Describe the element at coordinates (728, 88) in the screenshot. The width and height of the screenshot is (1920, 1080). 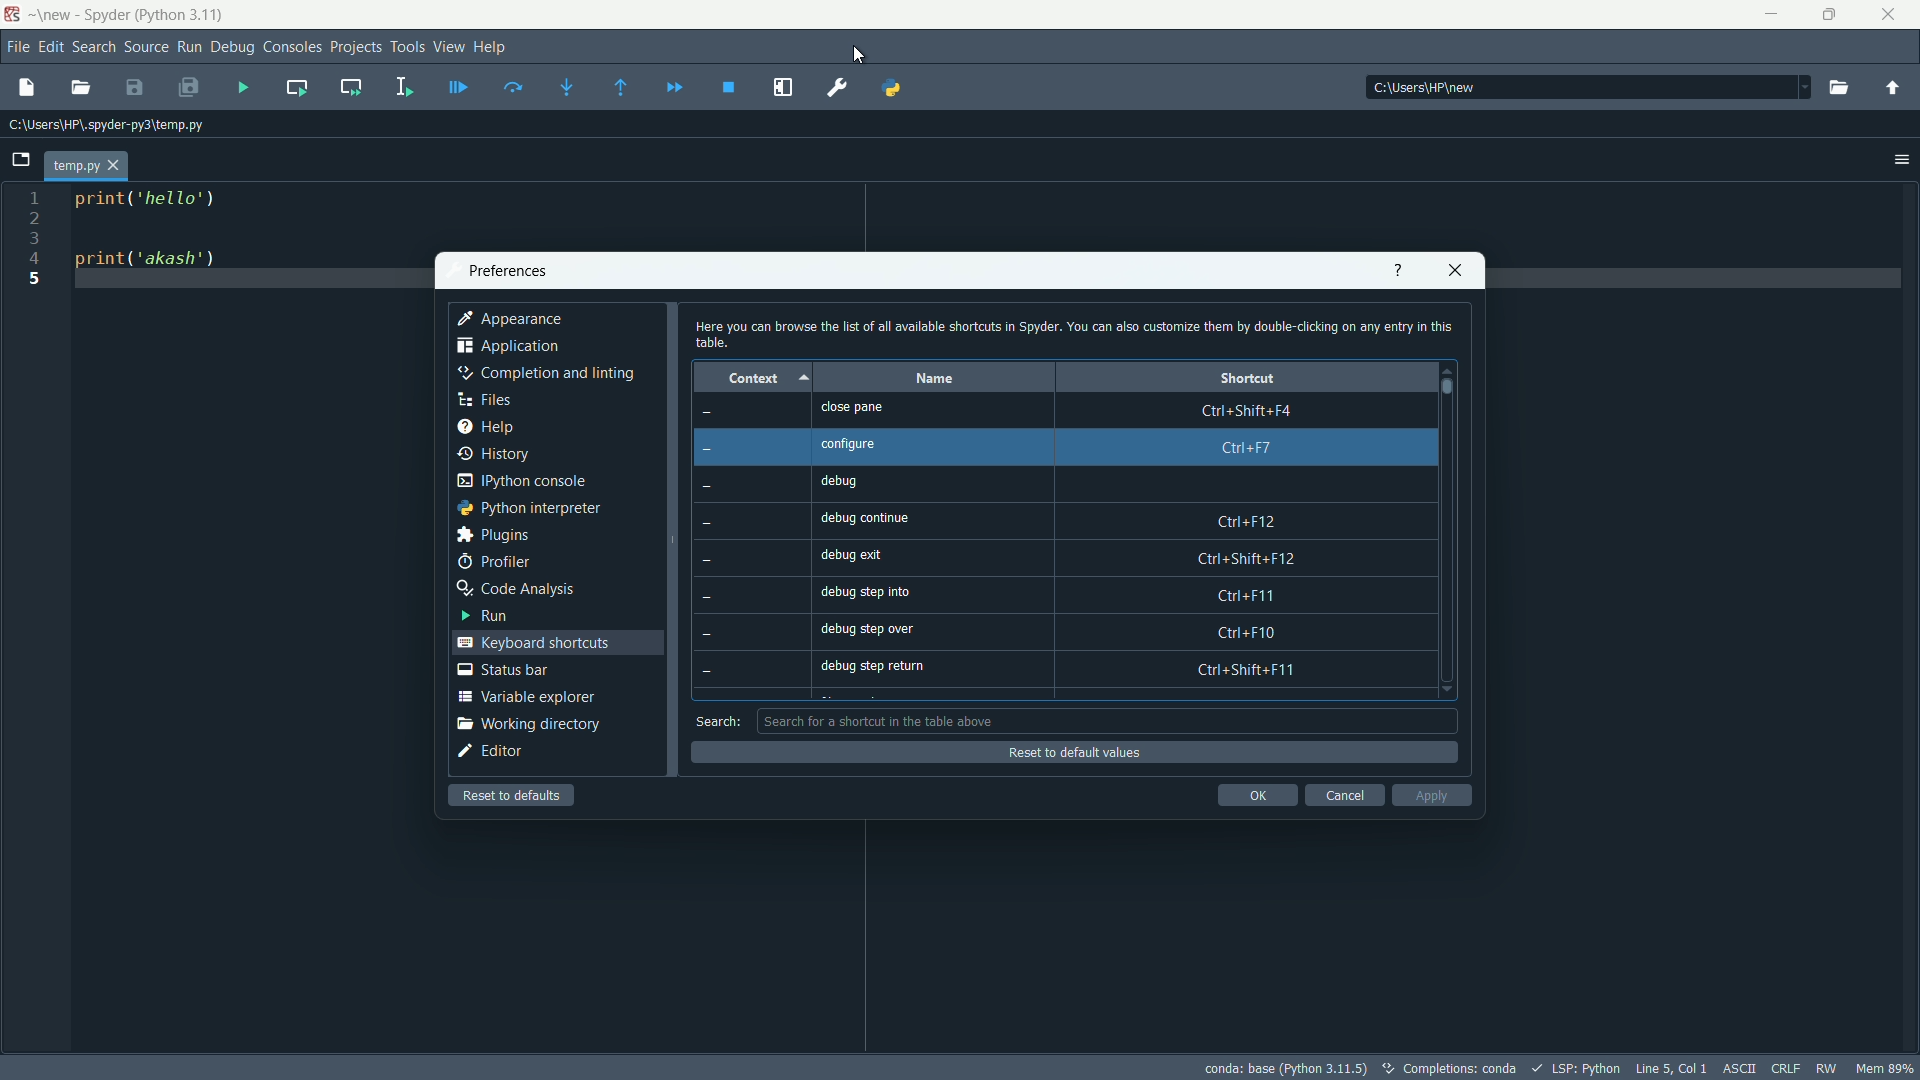
I see `stop debugging` at that location.